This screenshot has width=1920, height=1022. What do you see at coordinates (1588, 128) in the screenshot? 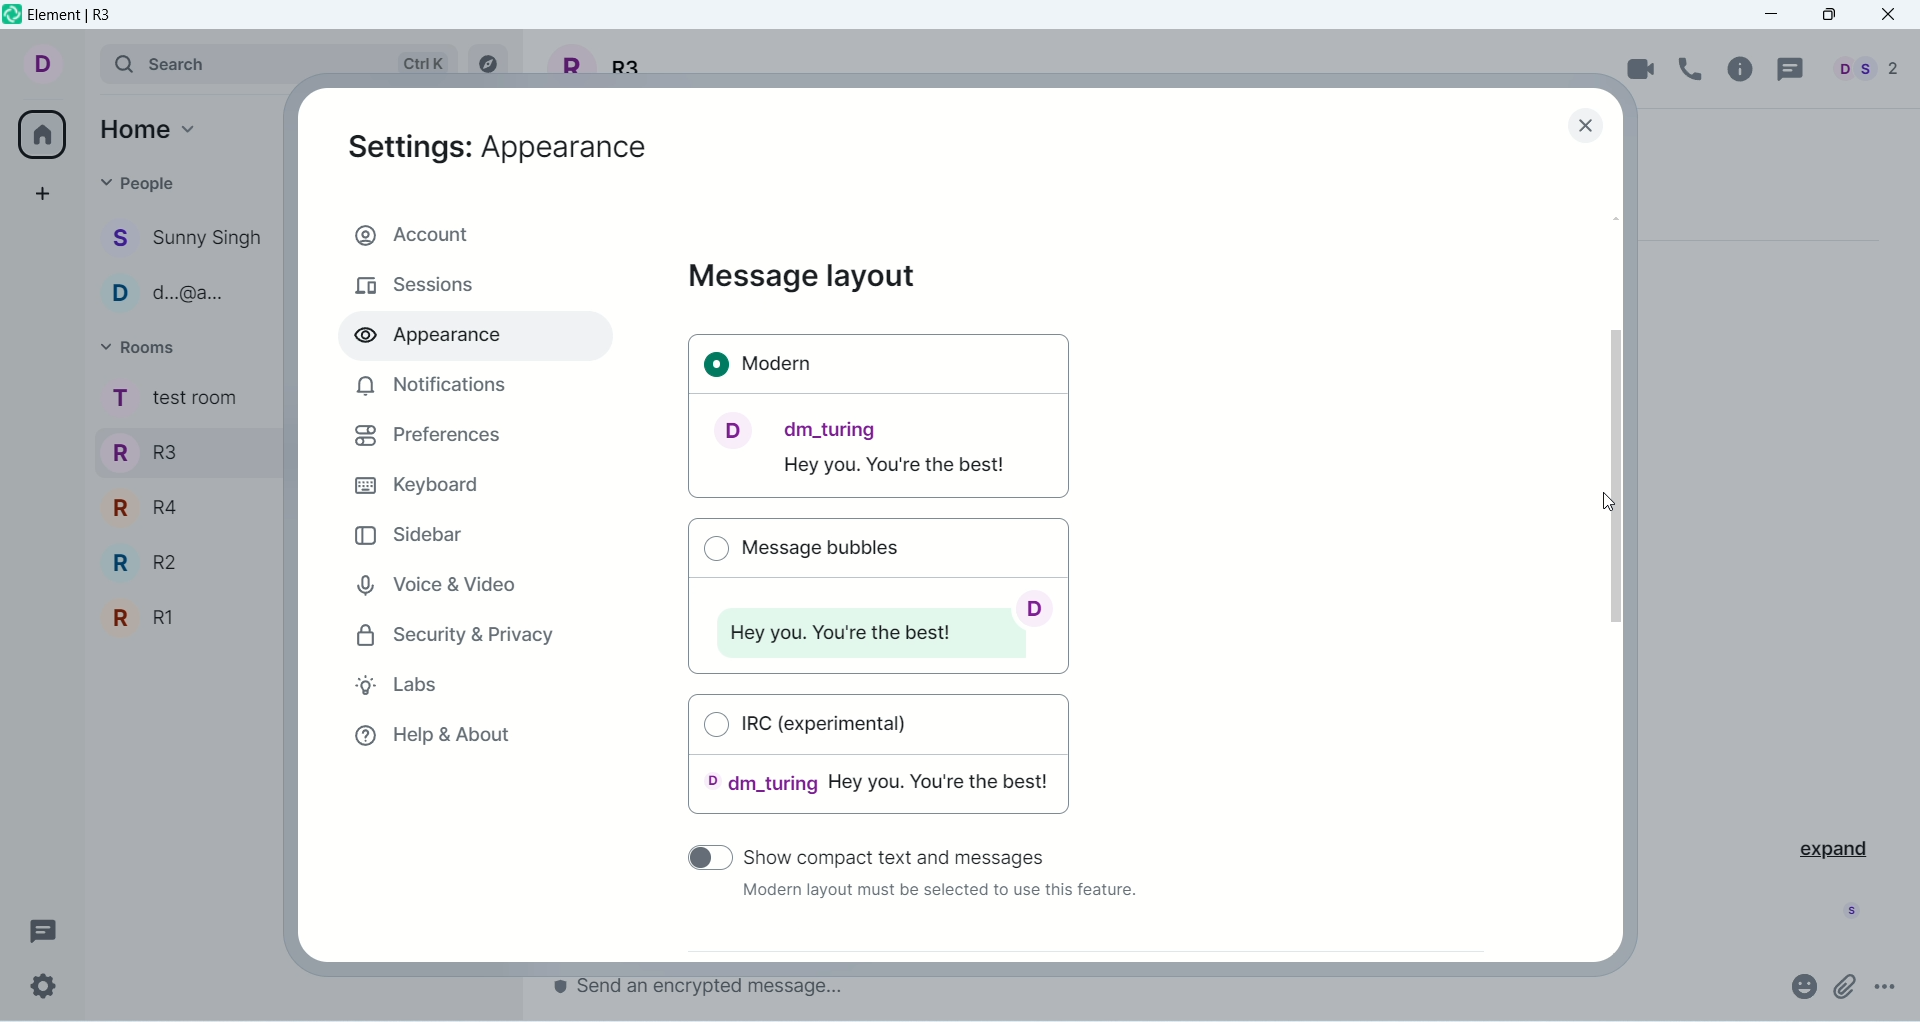
I see `Close` at bounding box center [1588, 128].